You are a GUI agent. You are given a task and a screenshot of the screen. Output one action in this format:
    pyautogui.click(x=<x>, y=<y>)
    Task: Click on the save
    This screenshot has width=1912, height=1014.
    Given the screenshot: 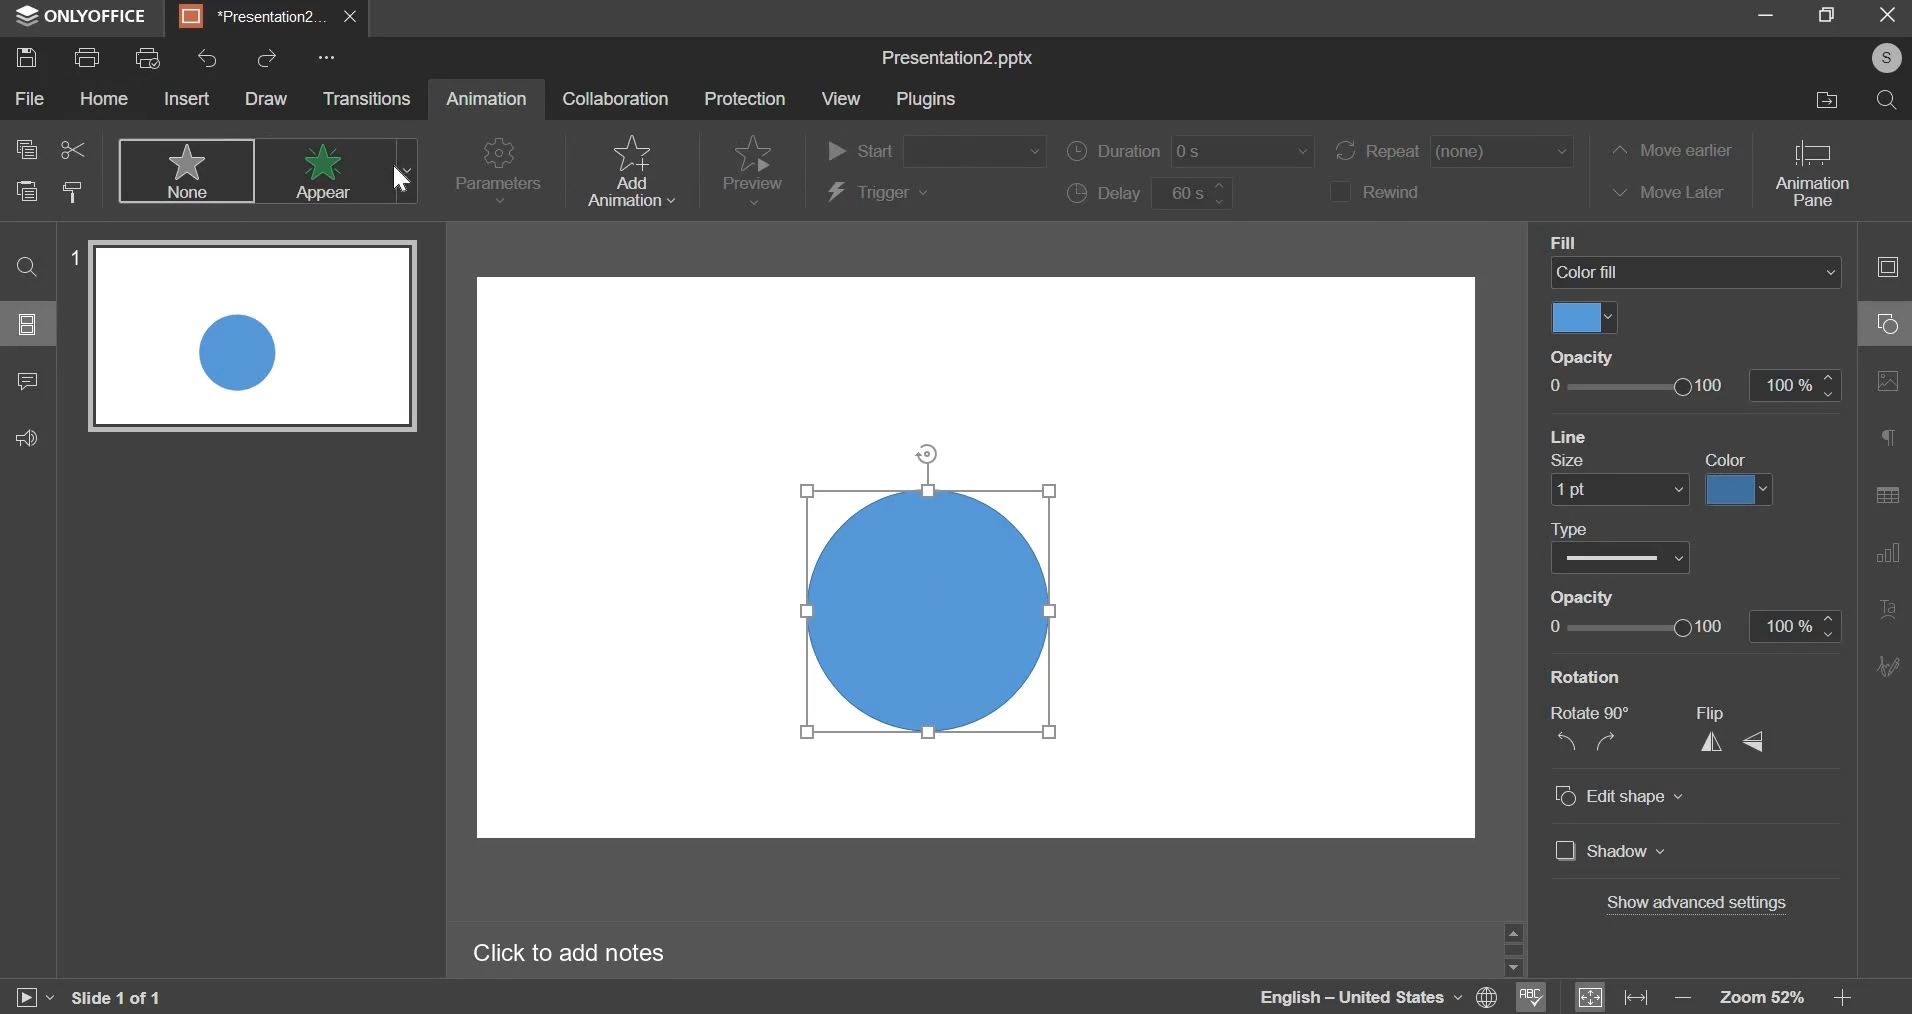 What is the action you would take?
    pyautogui.click(x=26, y=57)
    